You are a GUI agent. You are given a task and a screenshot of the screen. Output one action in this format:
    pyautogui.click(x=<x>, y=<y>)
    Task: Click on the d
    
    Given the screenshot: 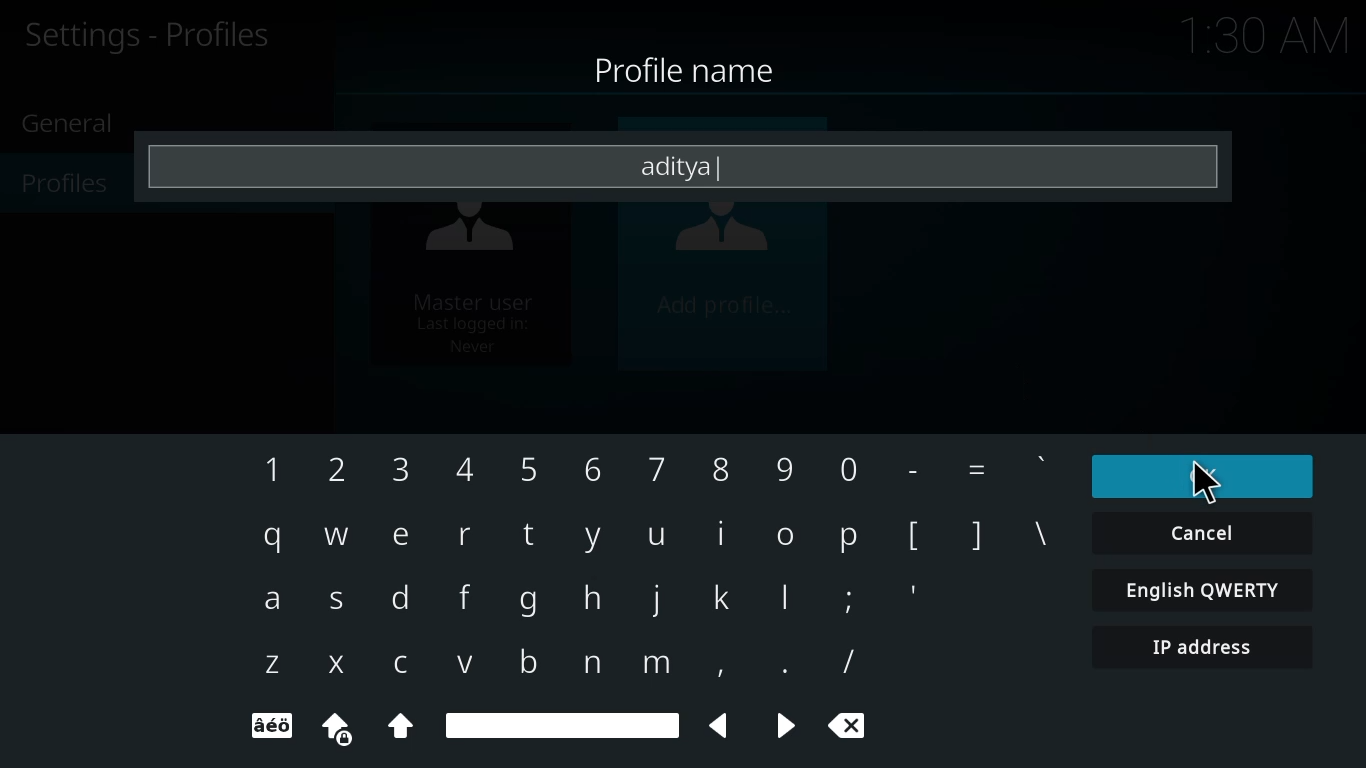 What is the action you would take?
    pyautogui.click(x=405, y=600)
    